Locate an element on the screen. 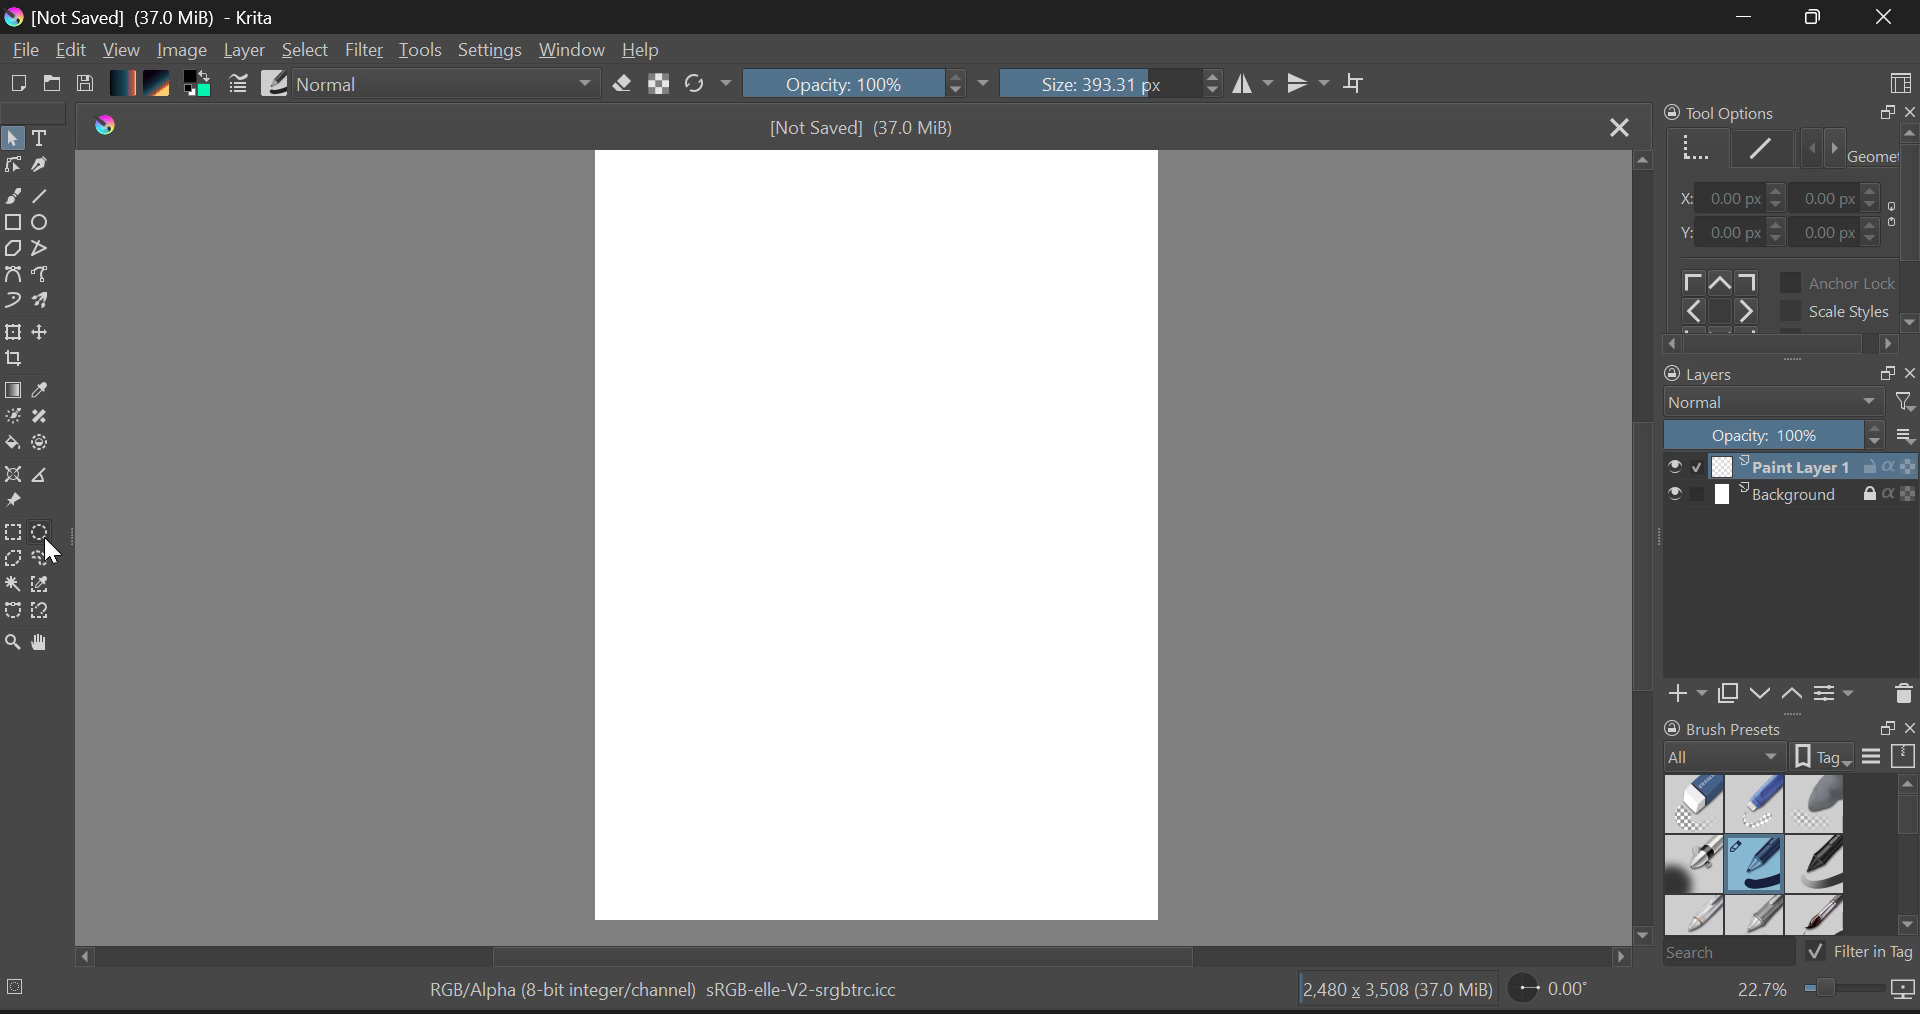 The height and width of the screenshot is (1014, 1920). Freehand Path Tool is located at coordinates (46, 275).